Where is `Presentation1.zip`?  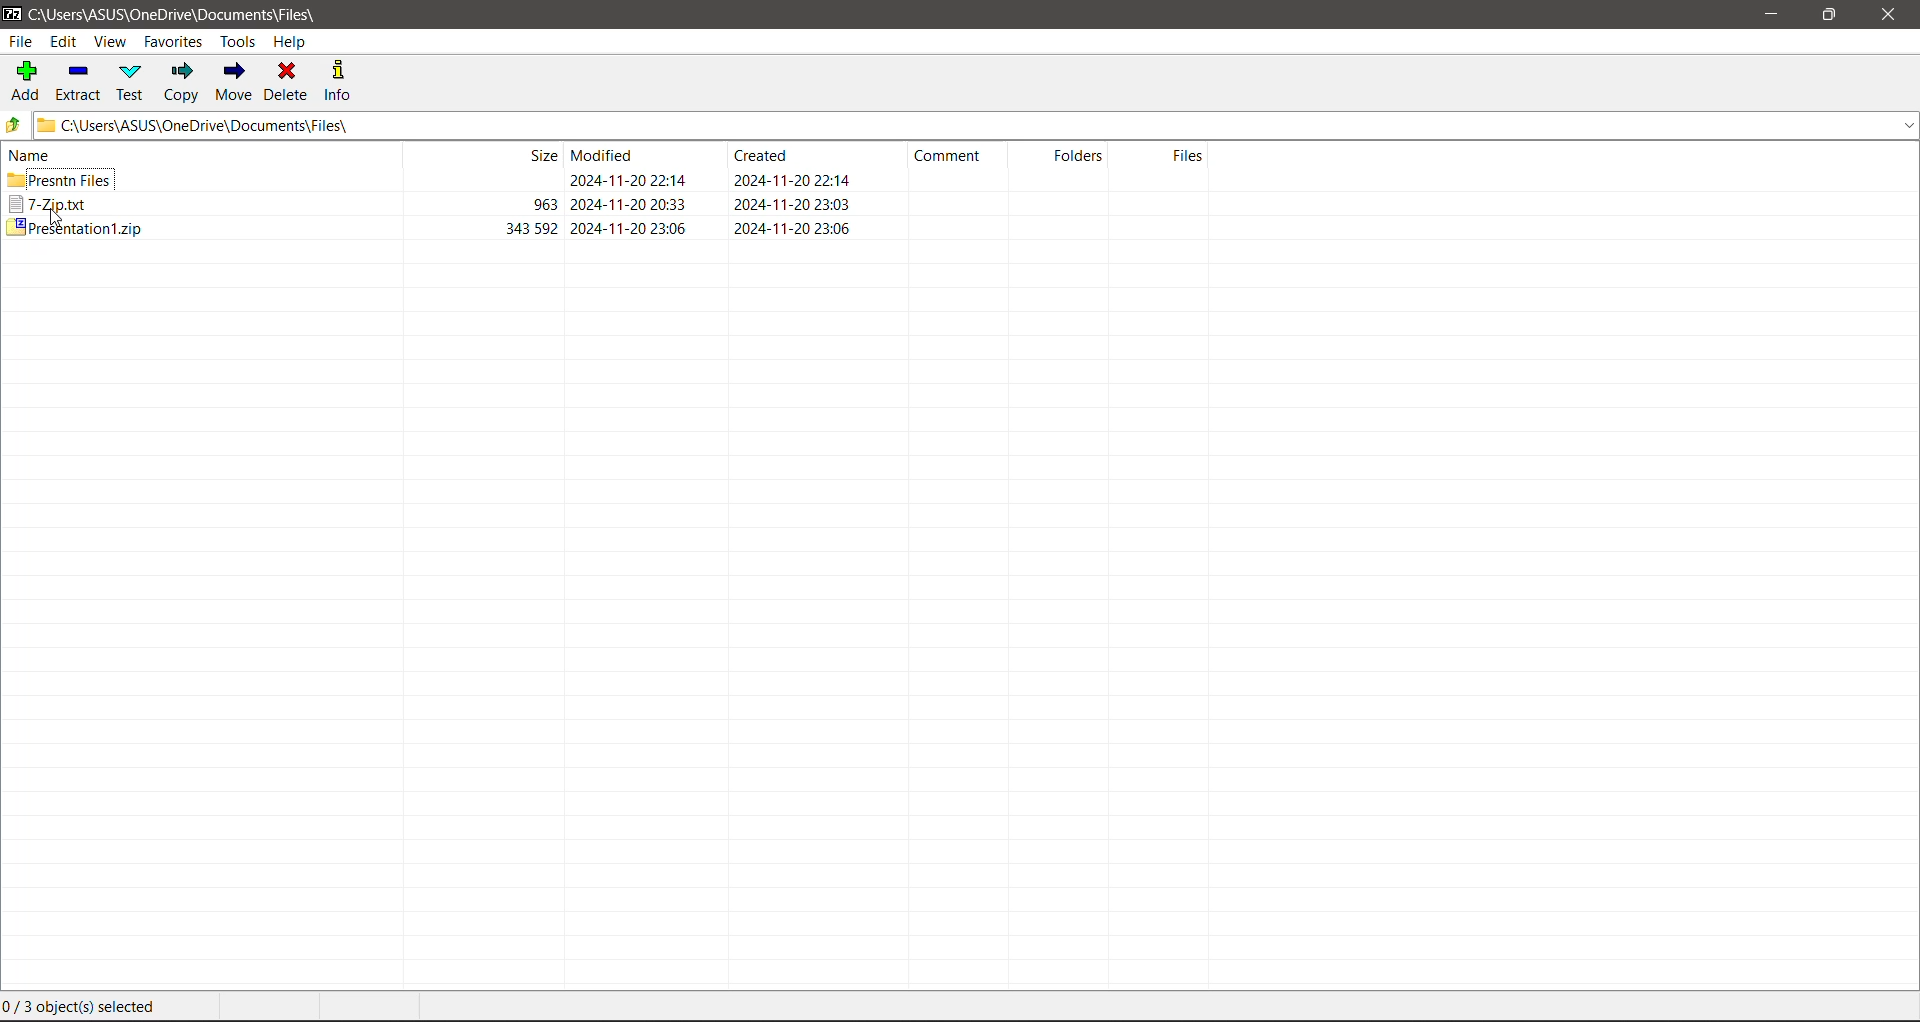
Presentation1.zip is located at coordinates (73, 229).